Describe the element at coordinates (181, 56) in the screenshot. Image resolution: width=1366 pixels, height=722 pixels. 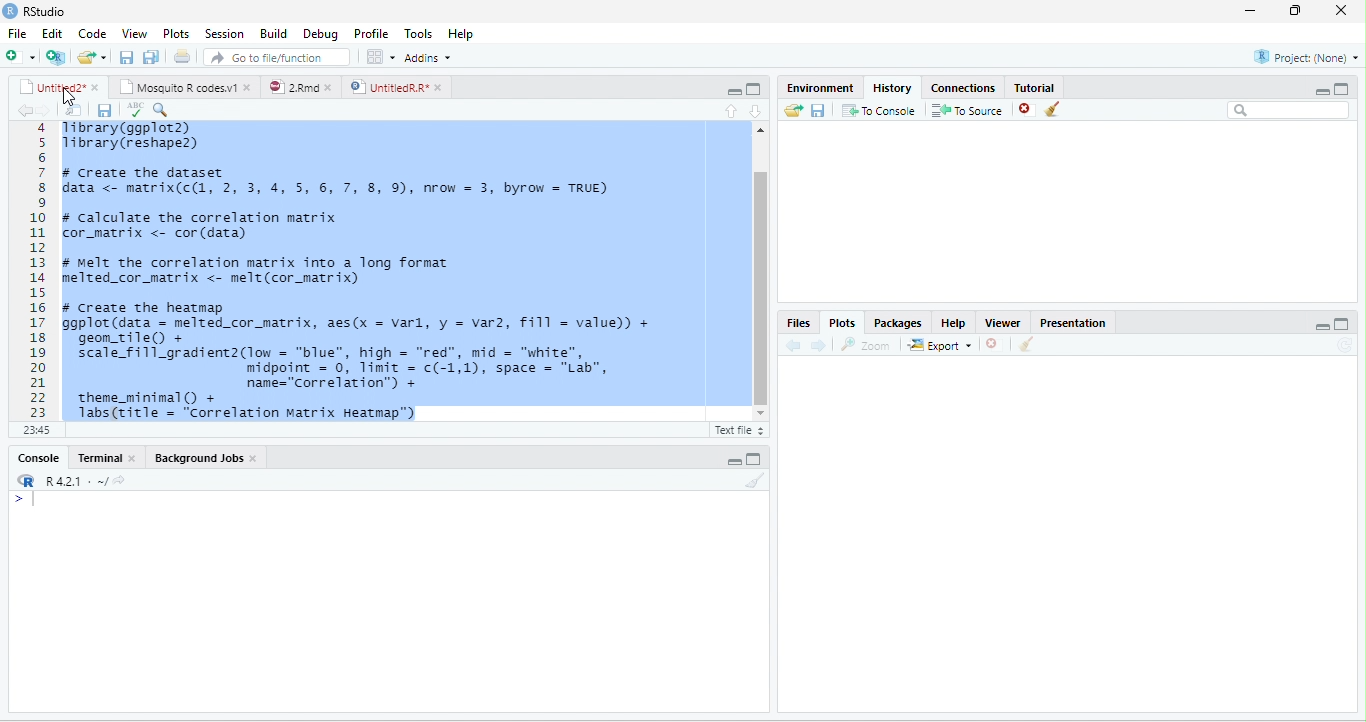
I see `document` at that location.